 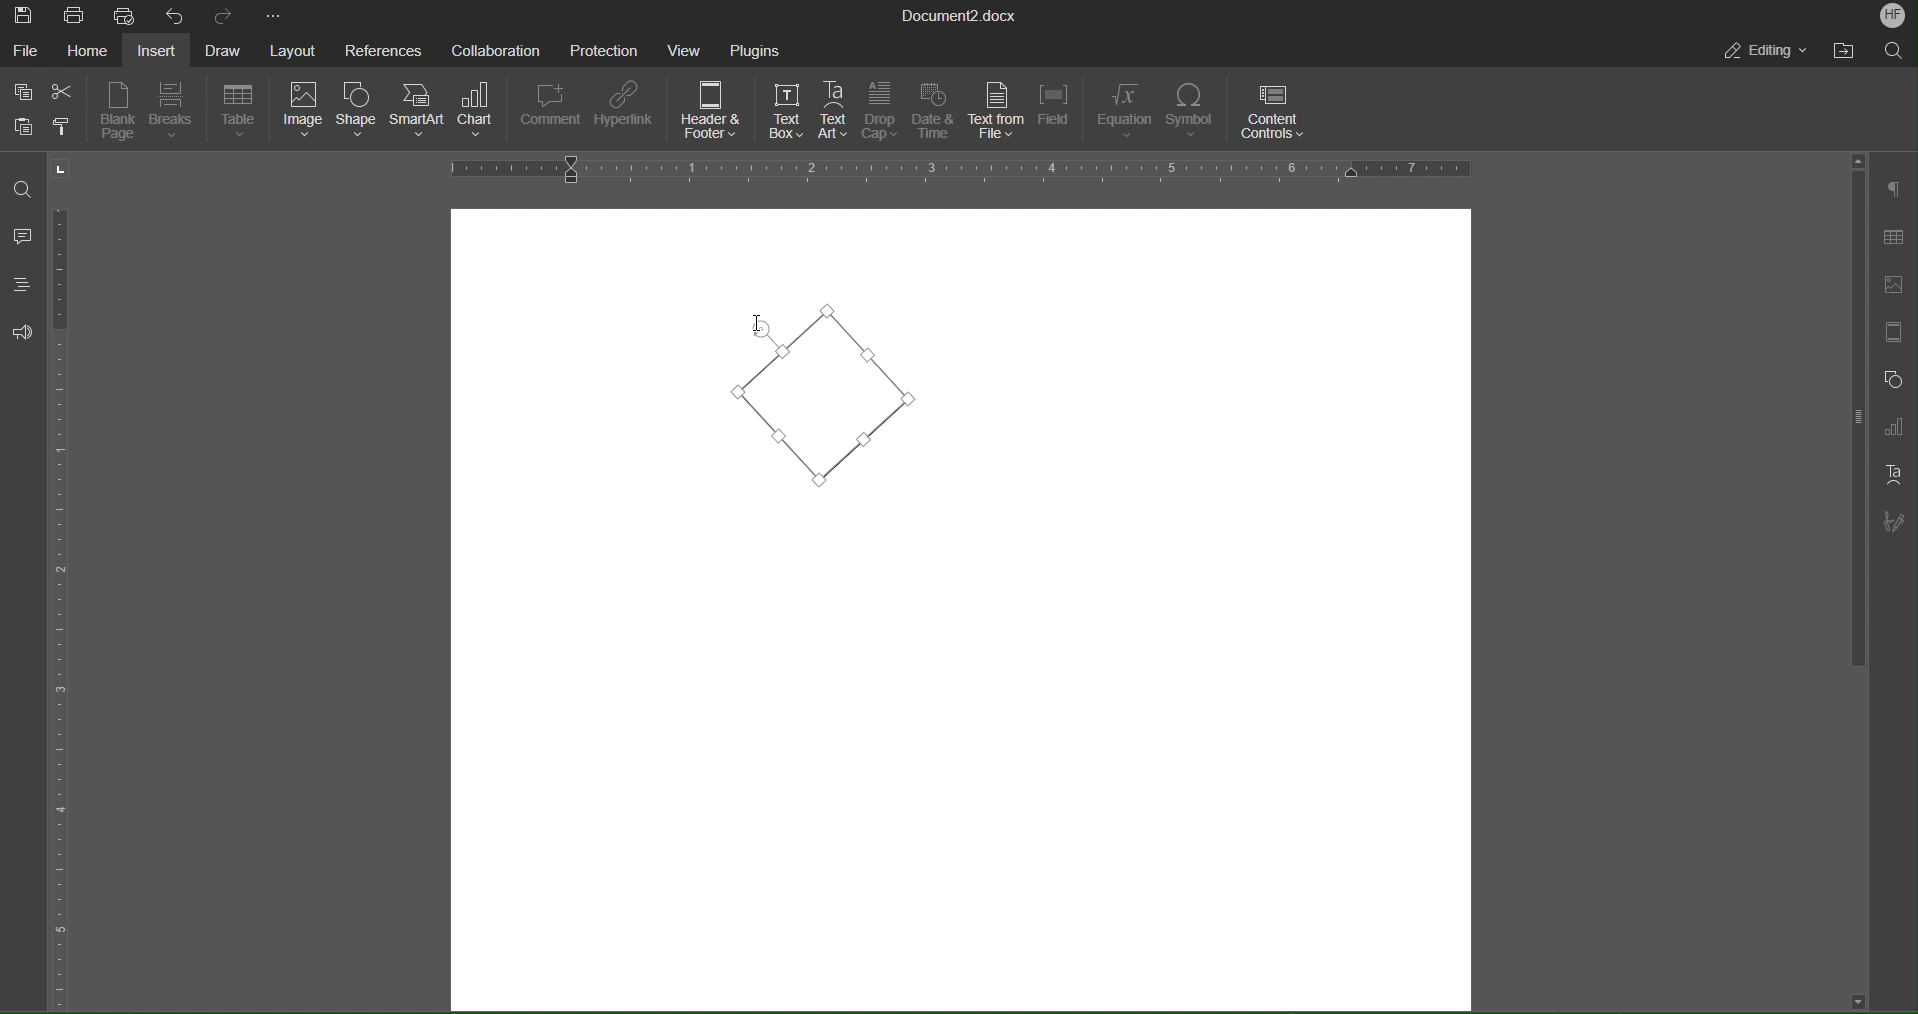 I want to click on Signature, so click(x=1892, y=523).